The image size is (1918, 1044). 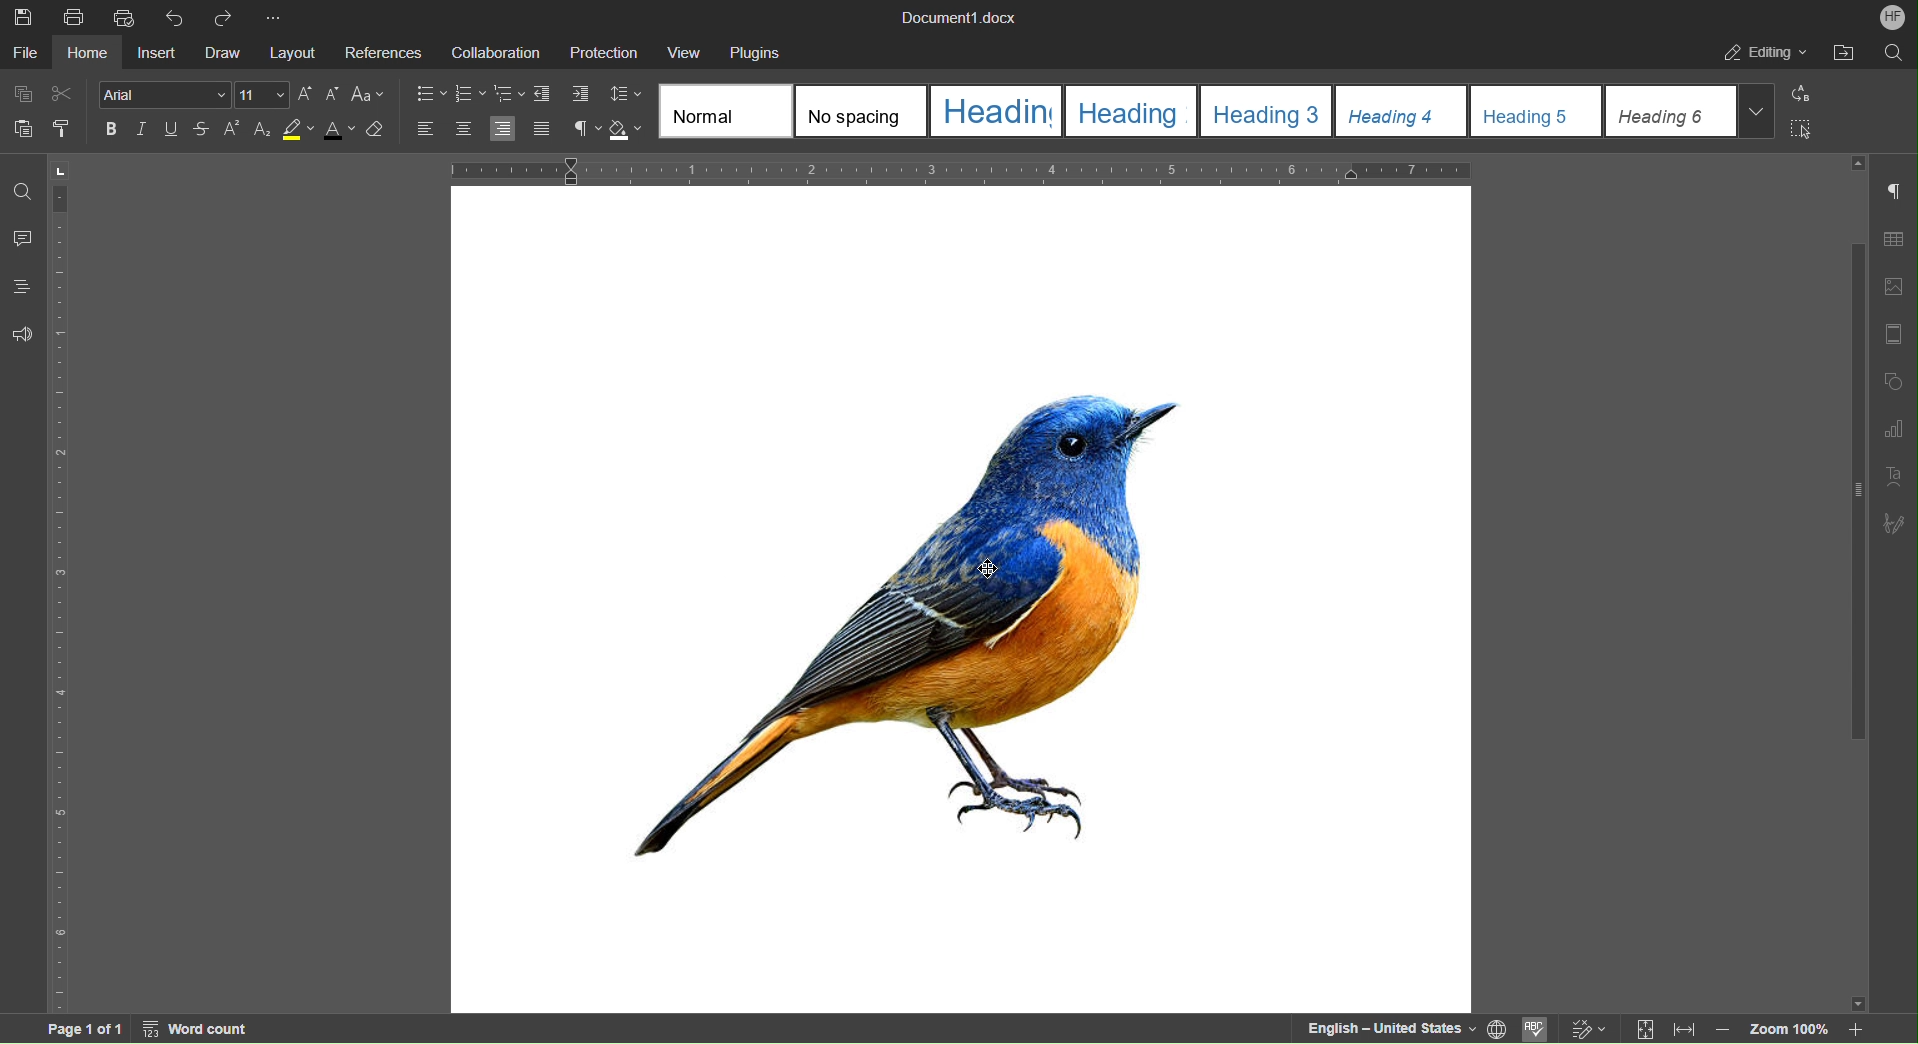 I want to click on Print, so click(x=74, y=16).